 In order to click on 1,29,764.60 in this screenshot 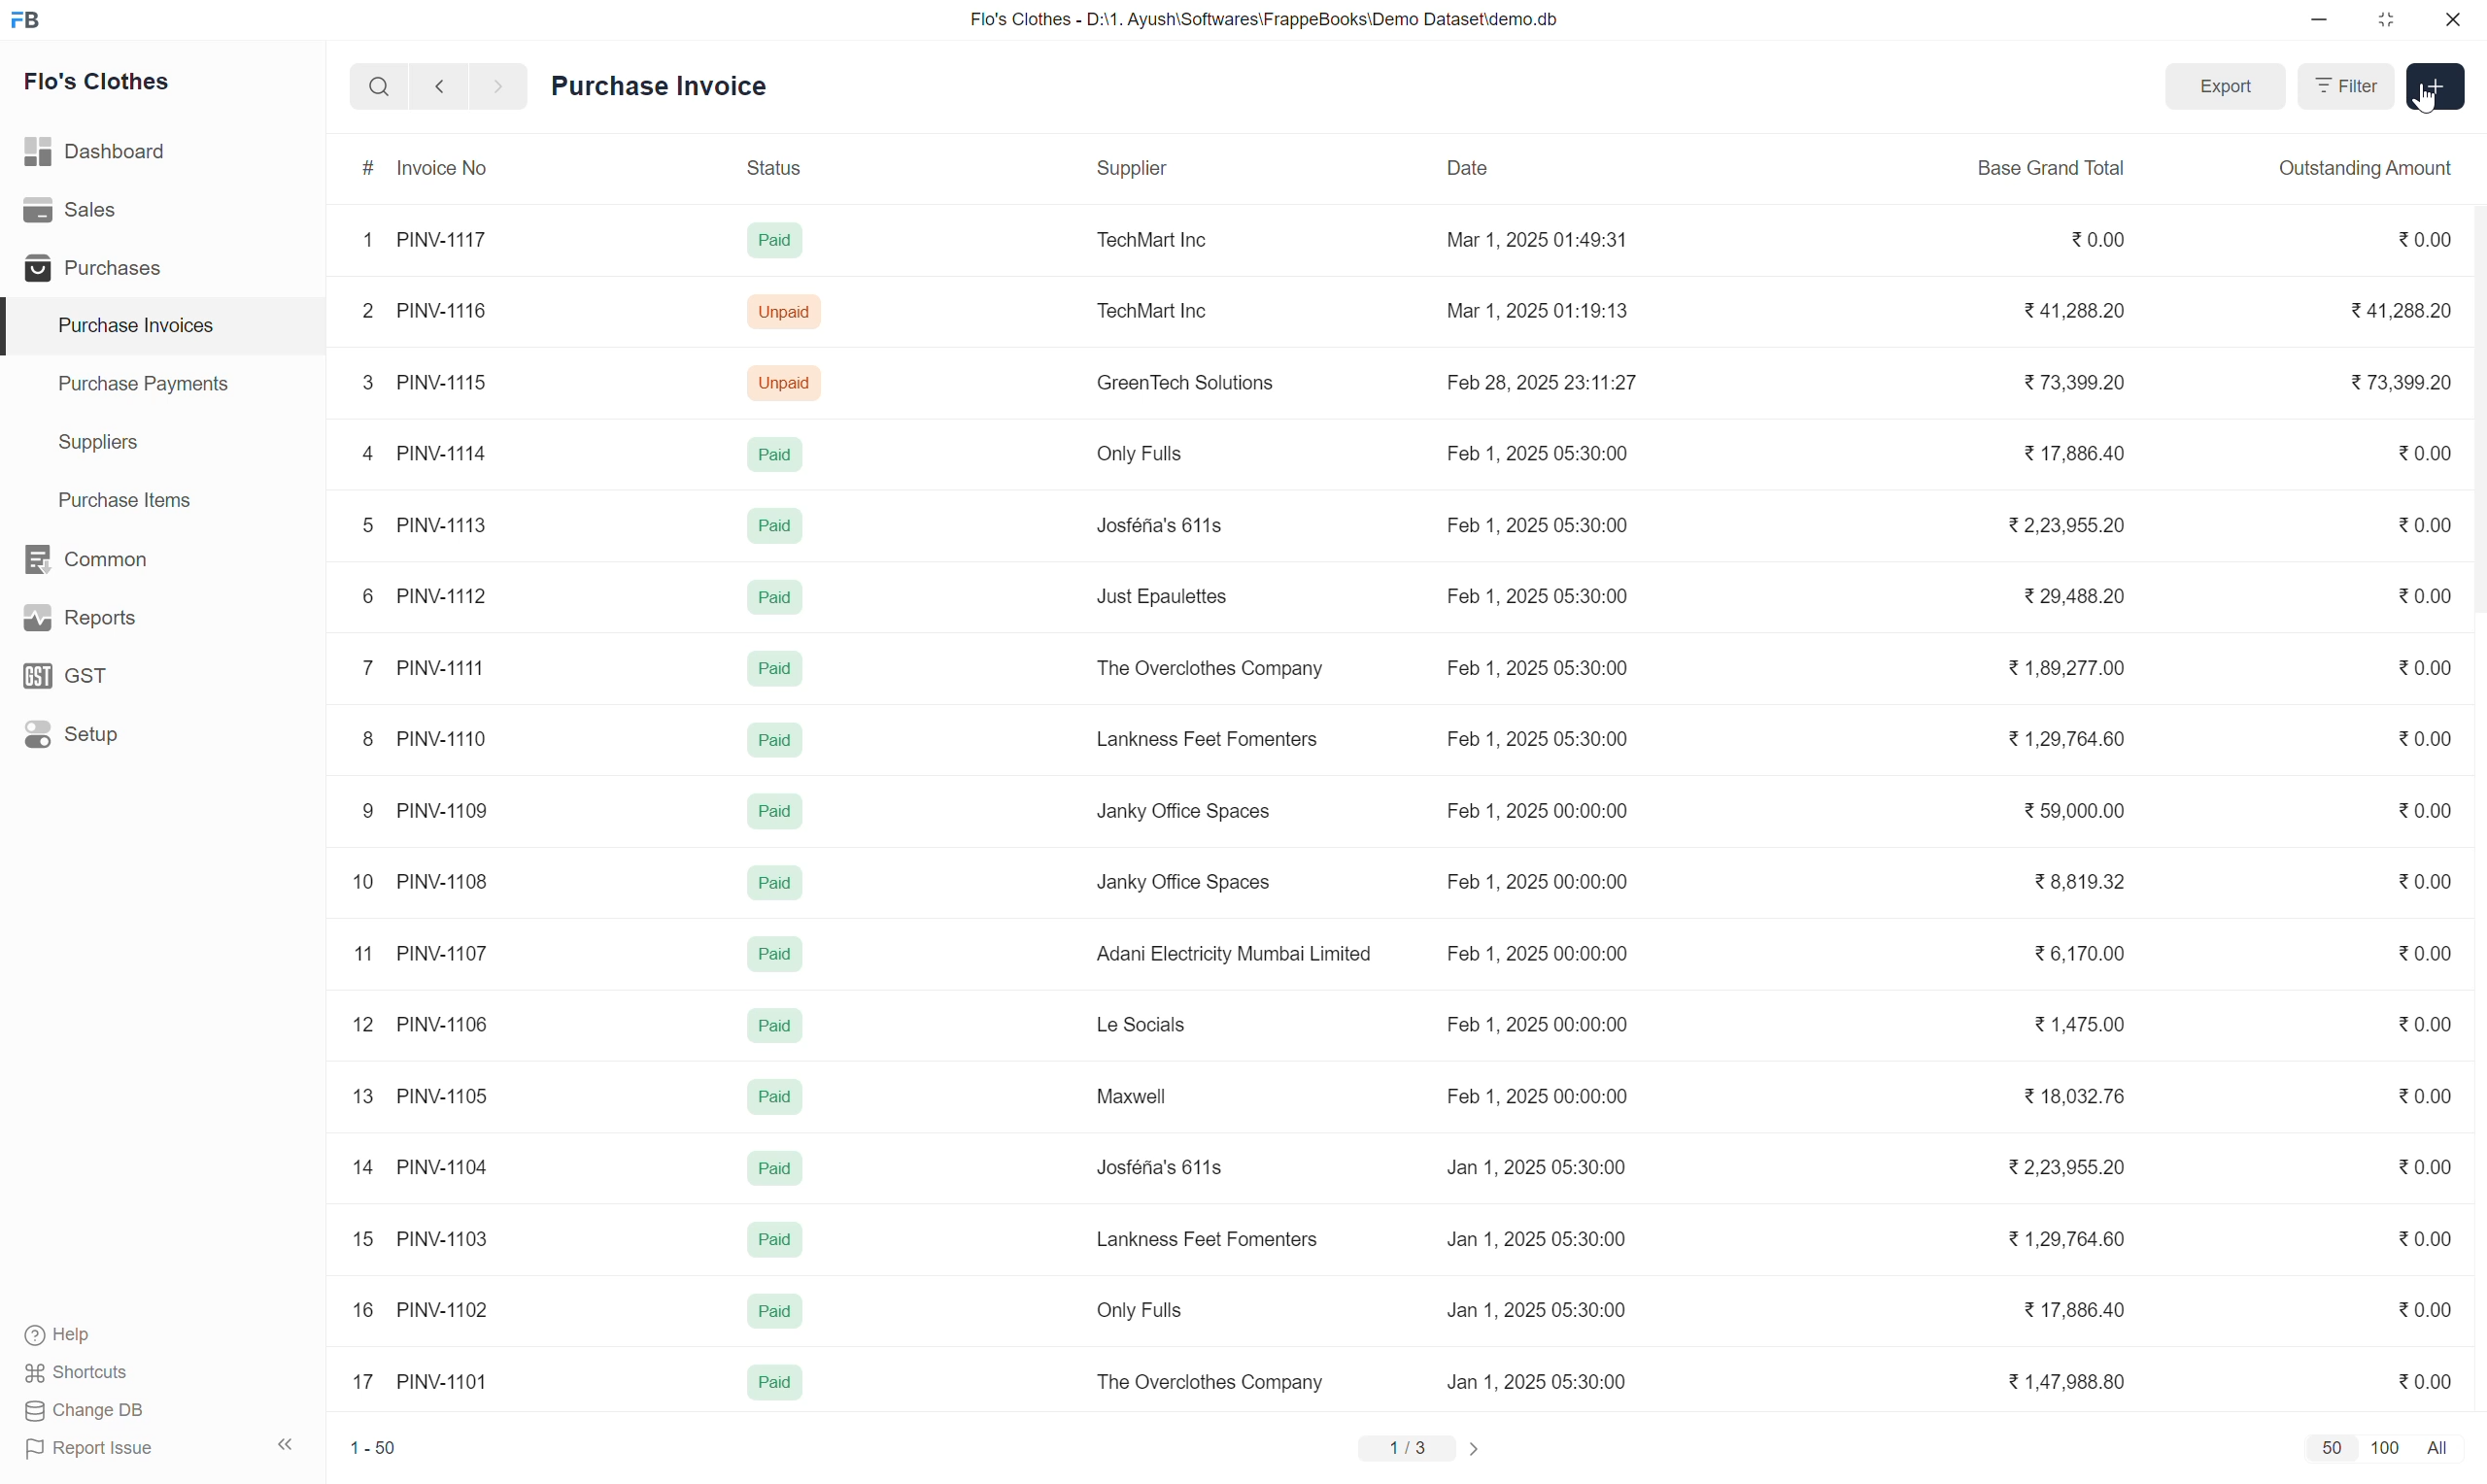, I will do `click(2066, 738)`.